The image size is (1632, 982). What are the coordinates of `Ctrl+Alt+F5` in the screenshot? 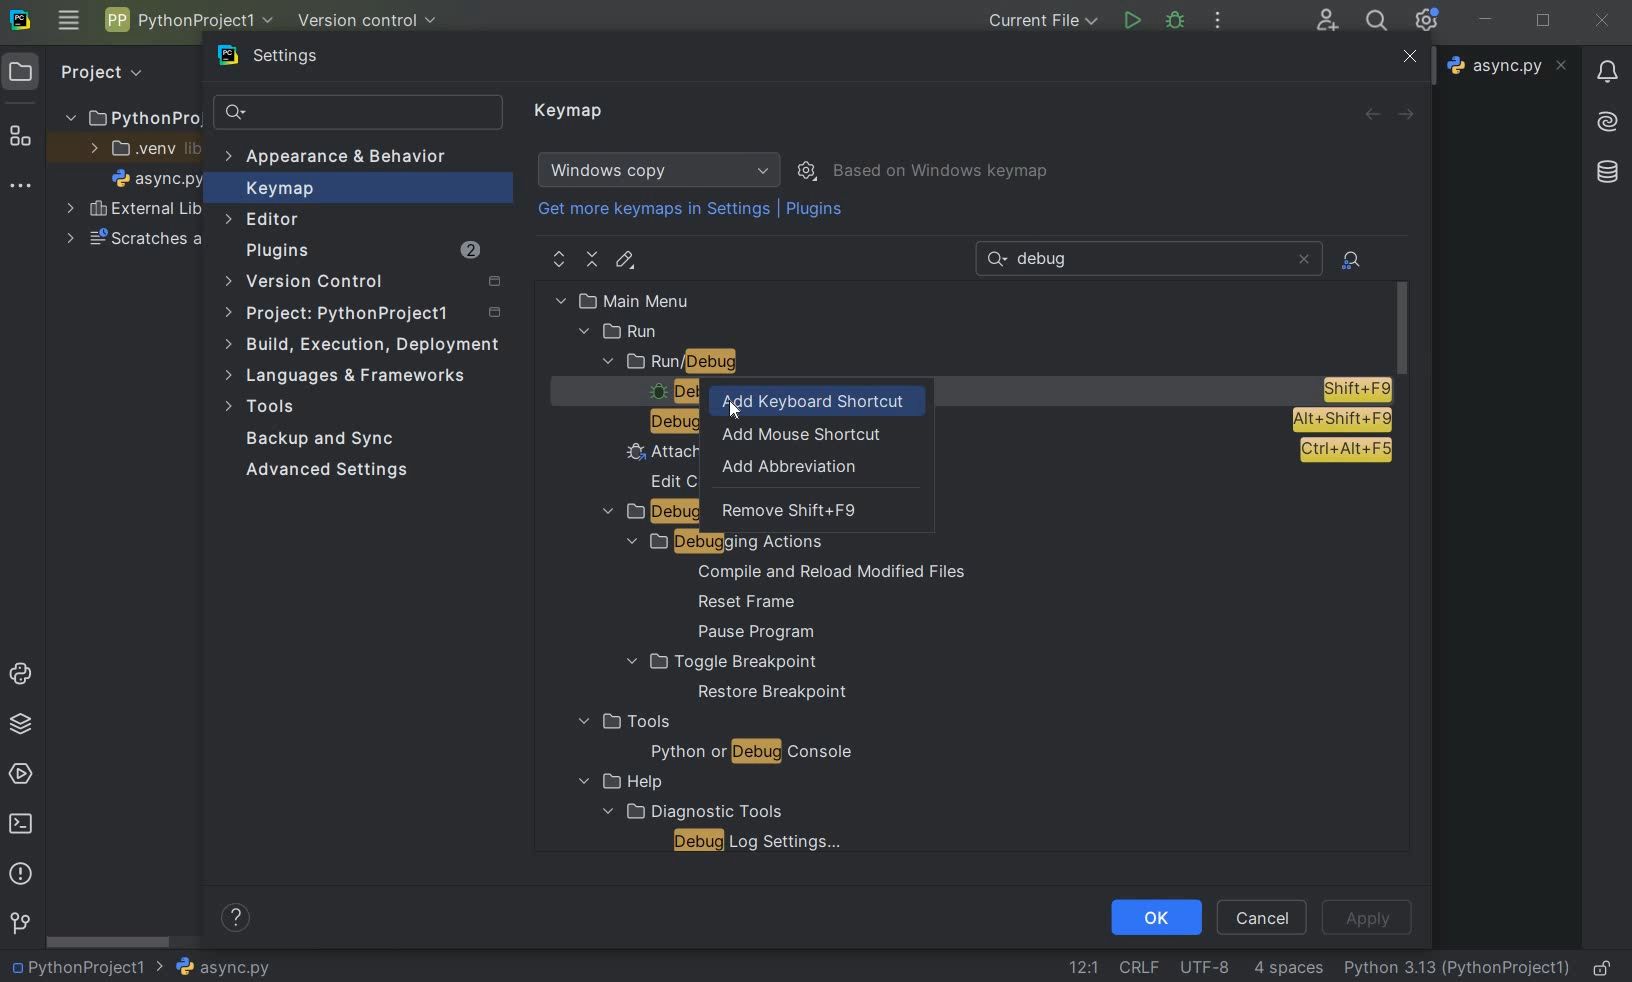 It's located at (1345, 451).